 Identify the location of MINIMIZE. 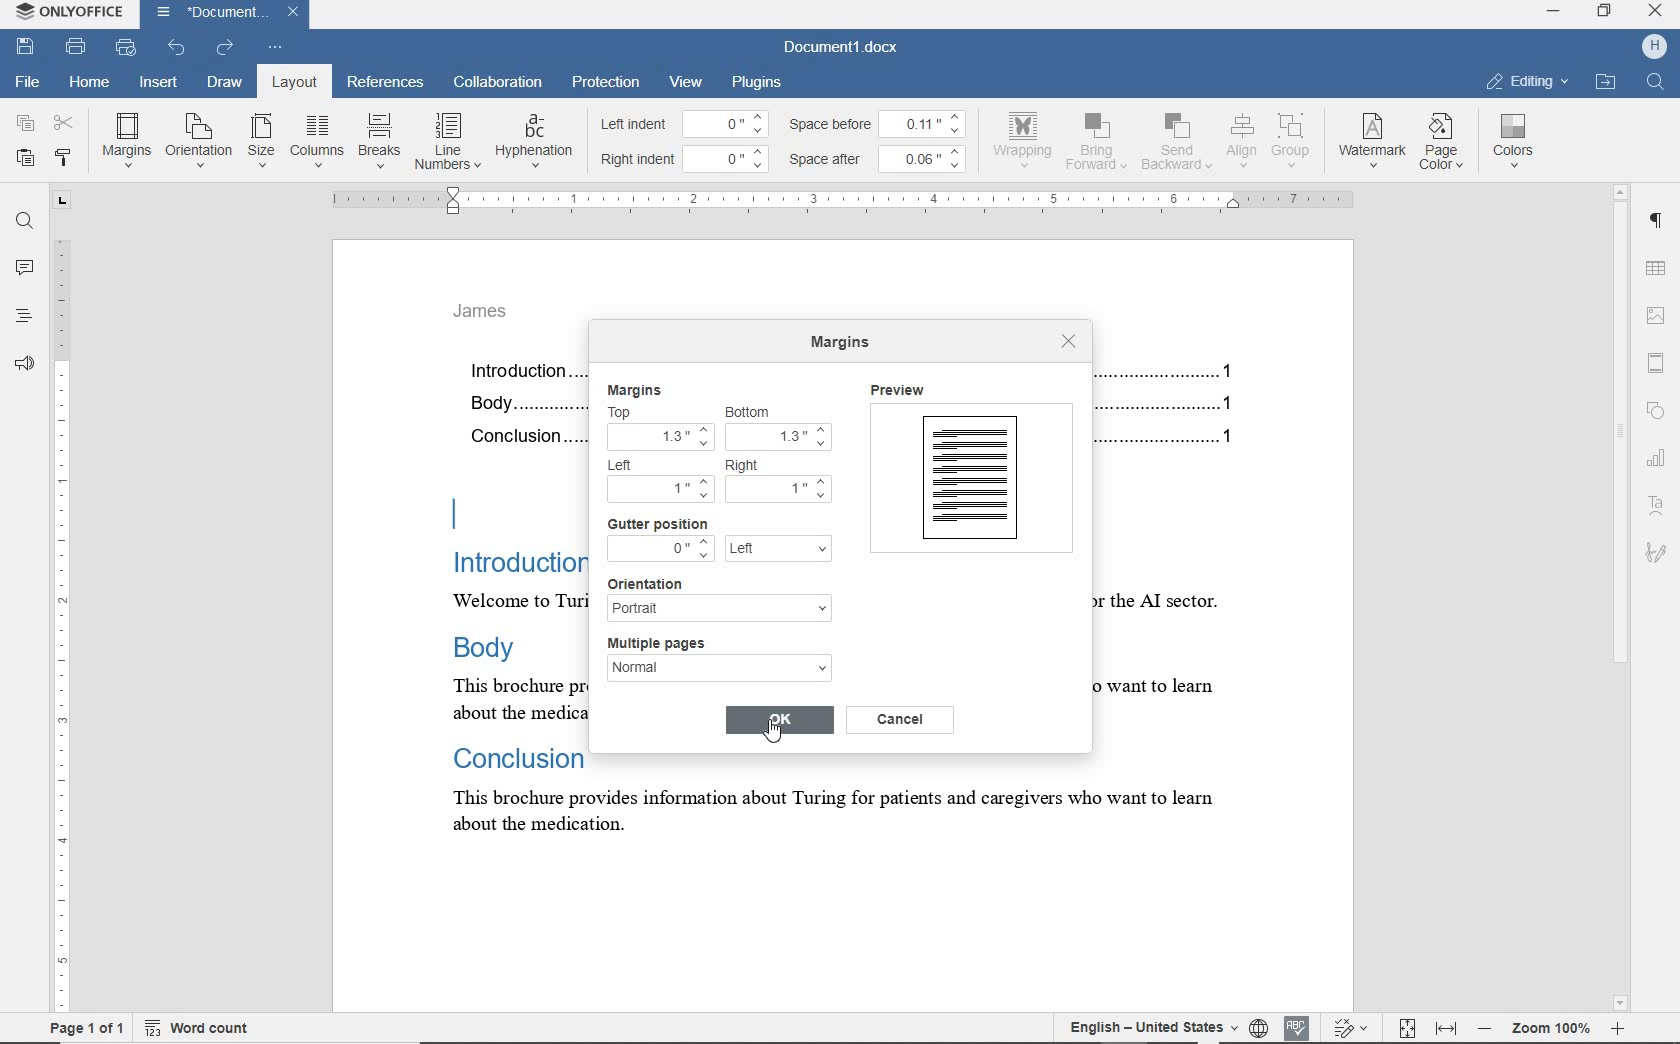
(1552, 12).